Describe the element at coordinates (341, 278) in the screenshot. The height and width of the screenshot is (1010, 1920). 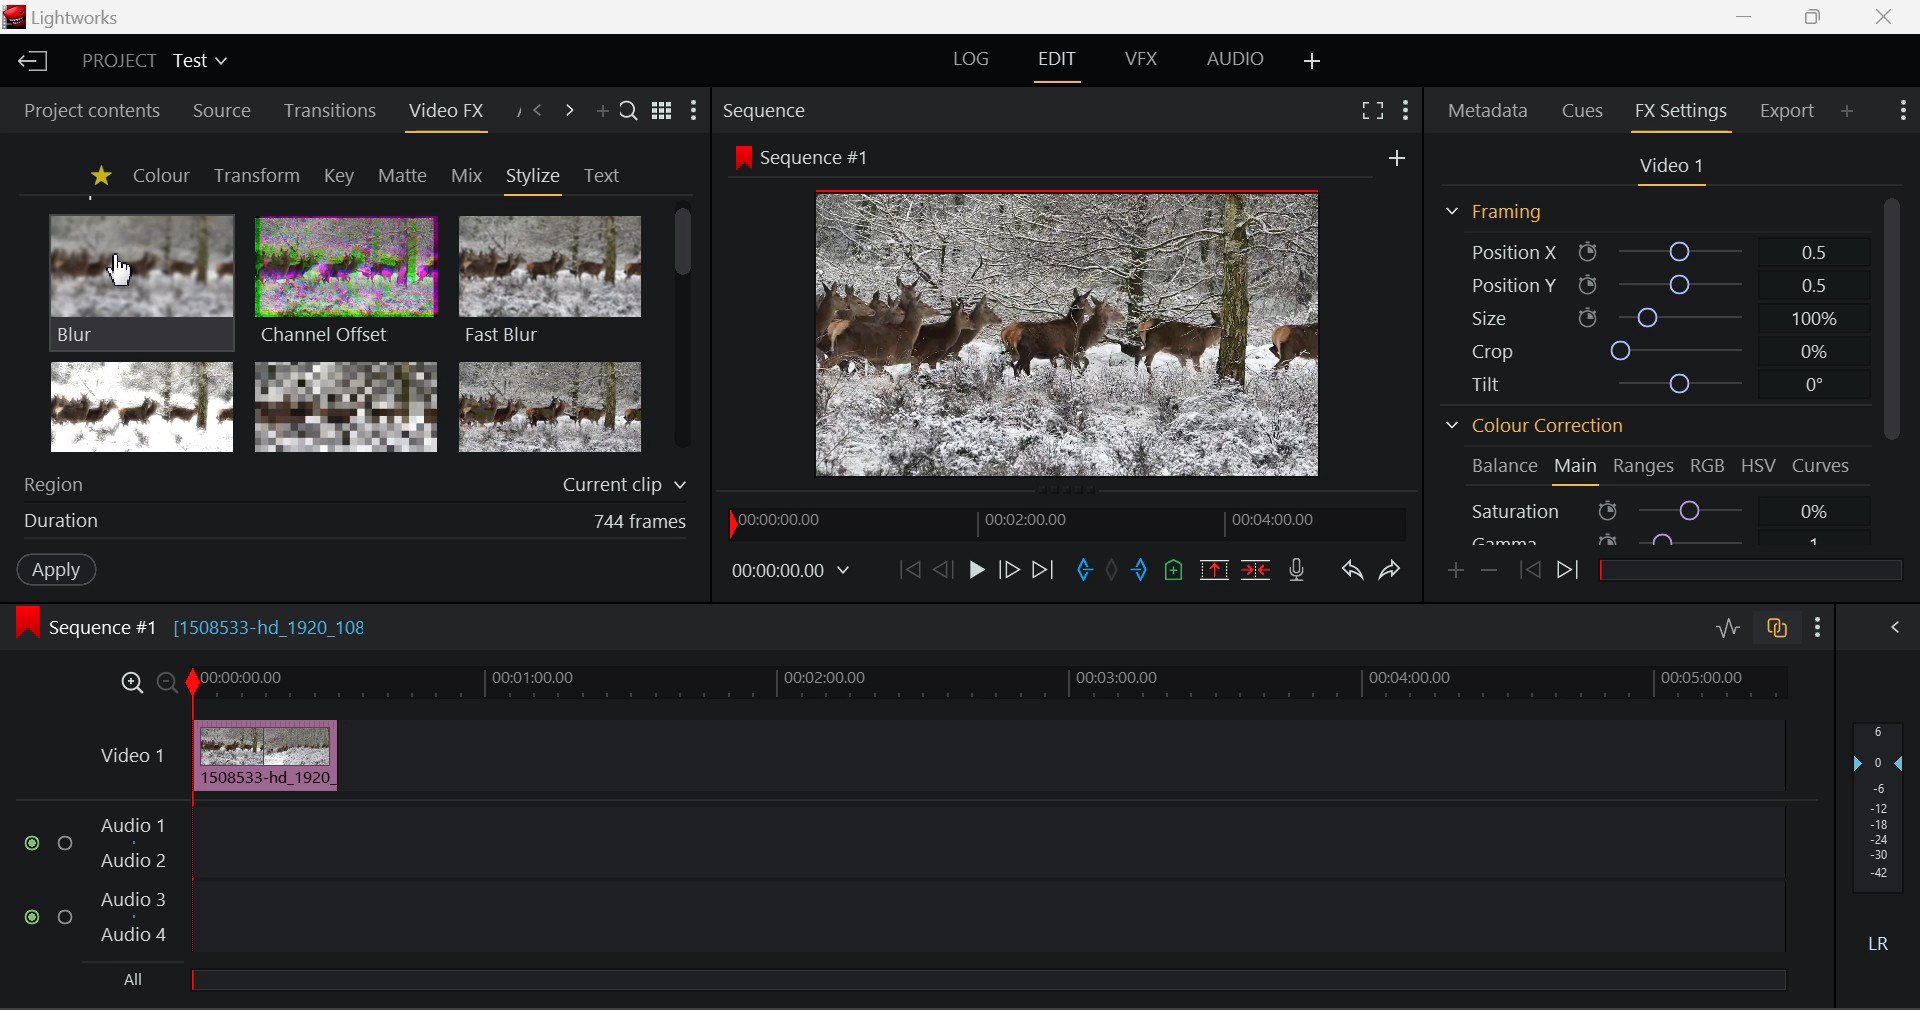
I see `Channel Offset` at that location.